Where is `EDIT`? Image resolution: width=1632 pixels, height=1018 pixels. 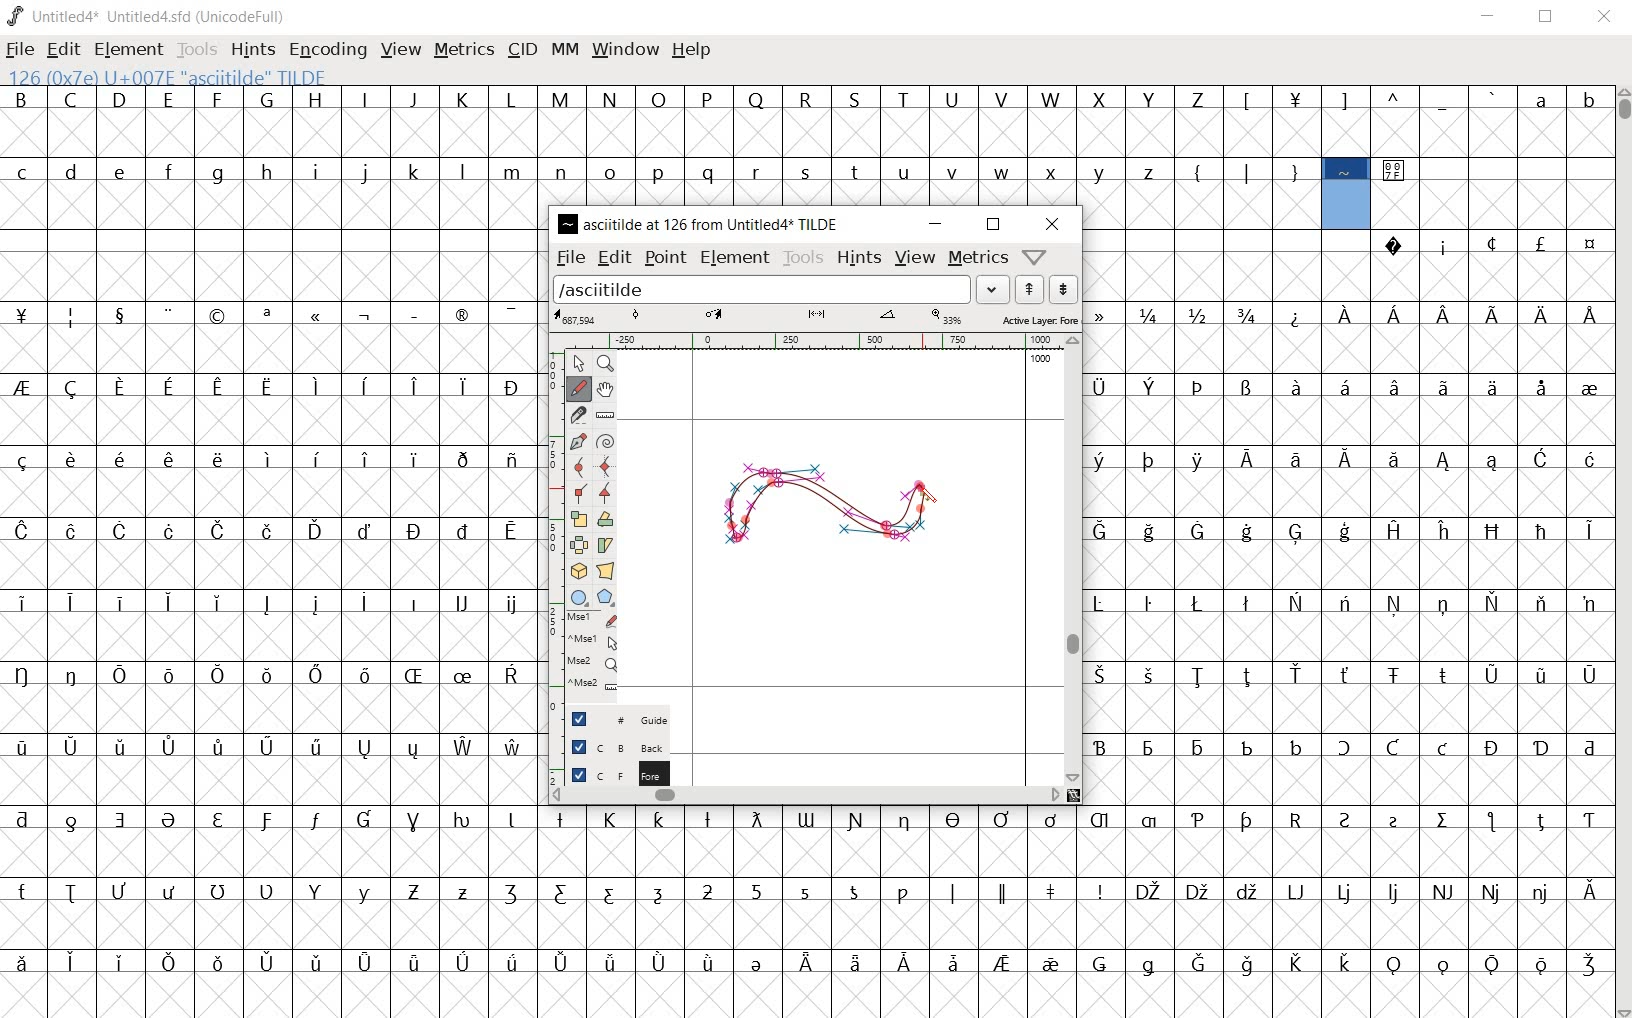
EDIT is located at coordinates (61, 49).